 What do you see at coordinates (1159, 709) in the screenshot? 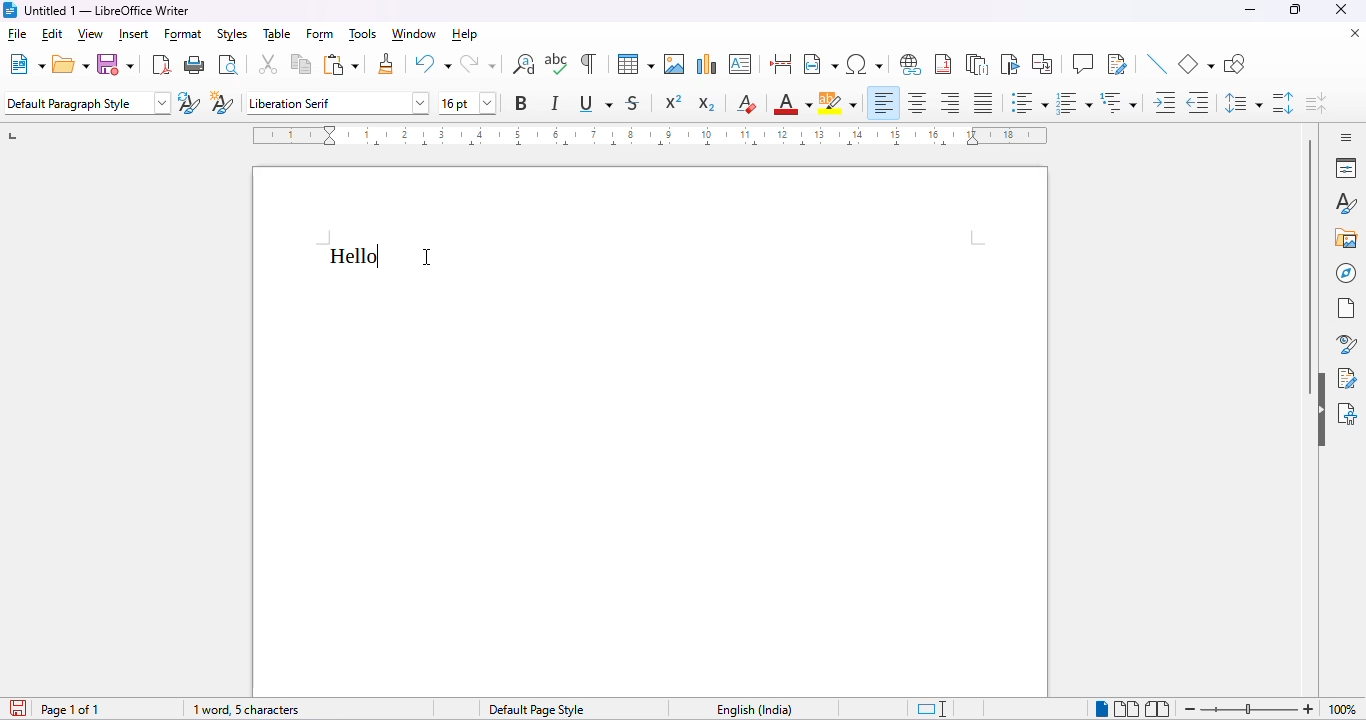
I see `book view` at bounding box center [1159, 709].